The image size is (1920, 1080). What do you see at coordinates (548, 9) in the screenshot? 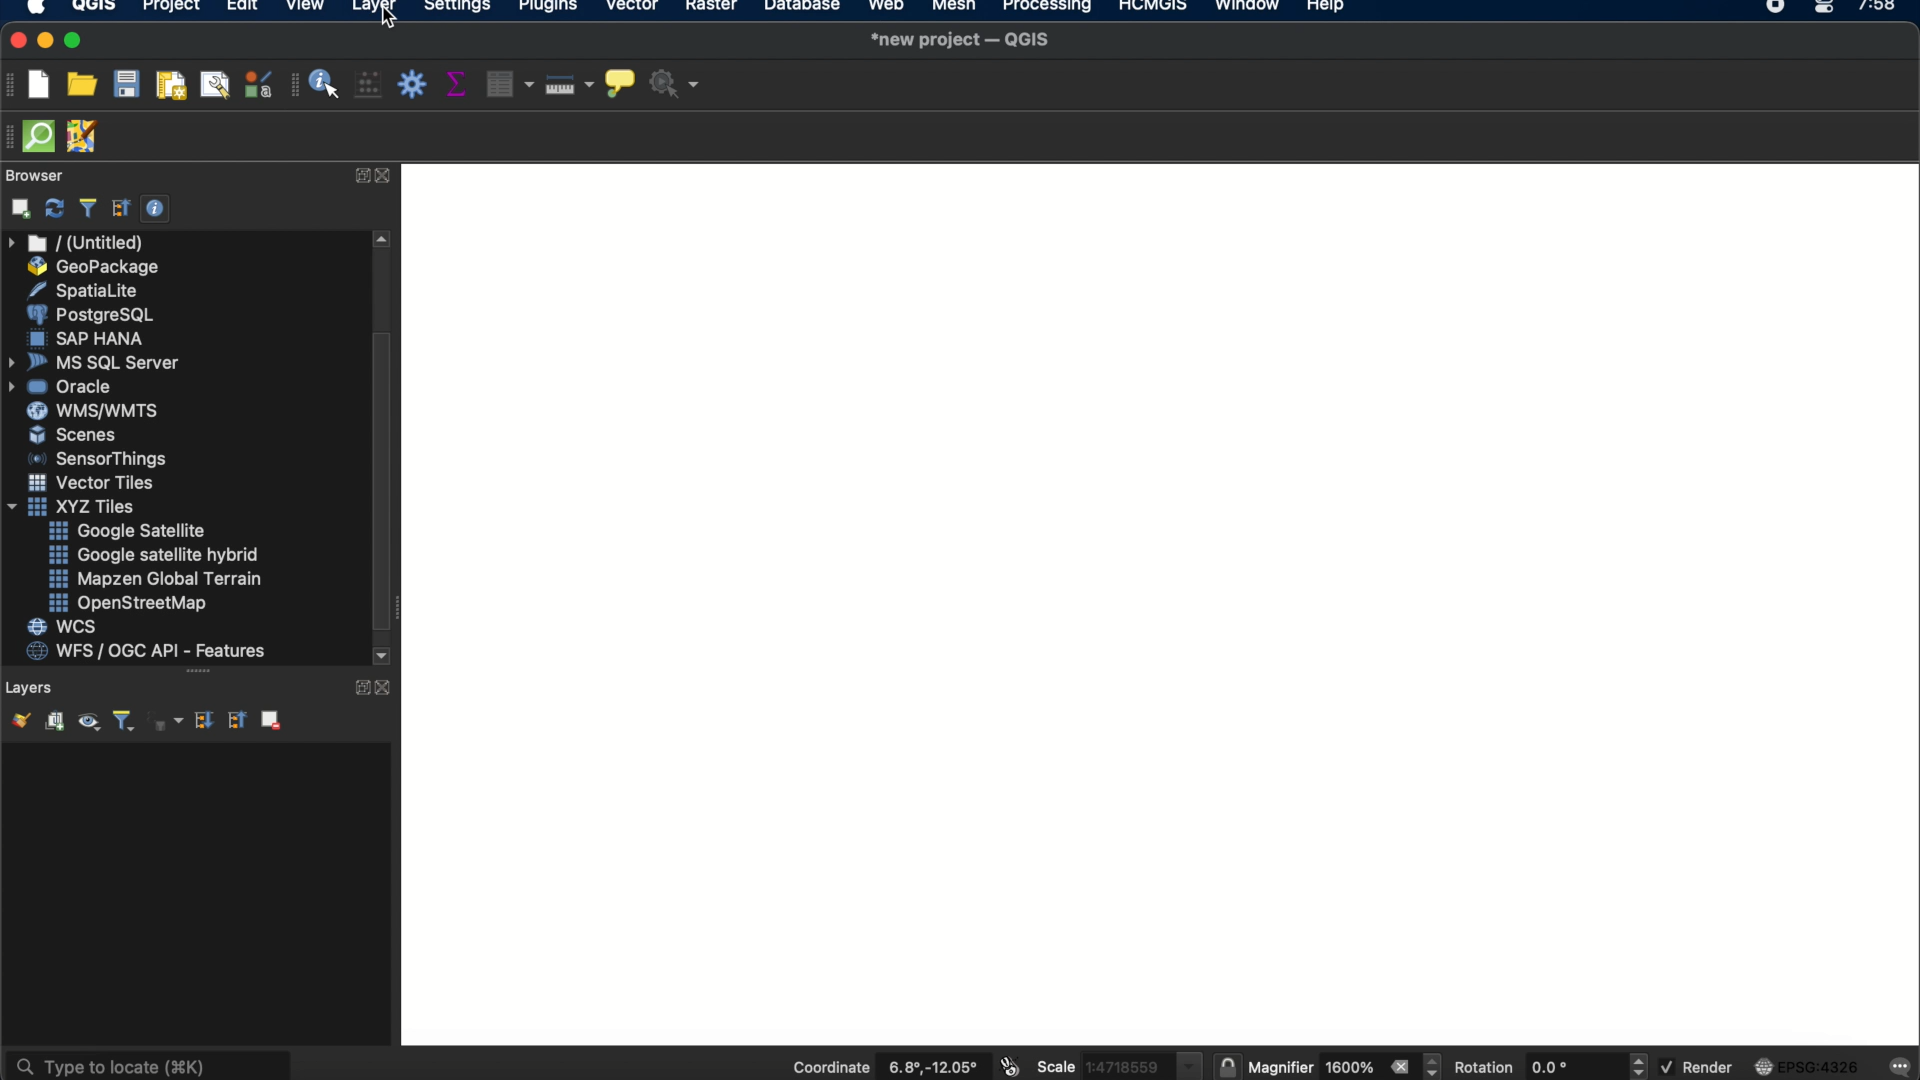
I see `plugins` at bounding box center [548, 9].